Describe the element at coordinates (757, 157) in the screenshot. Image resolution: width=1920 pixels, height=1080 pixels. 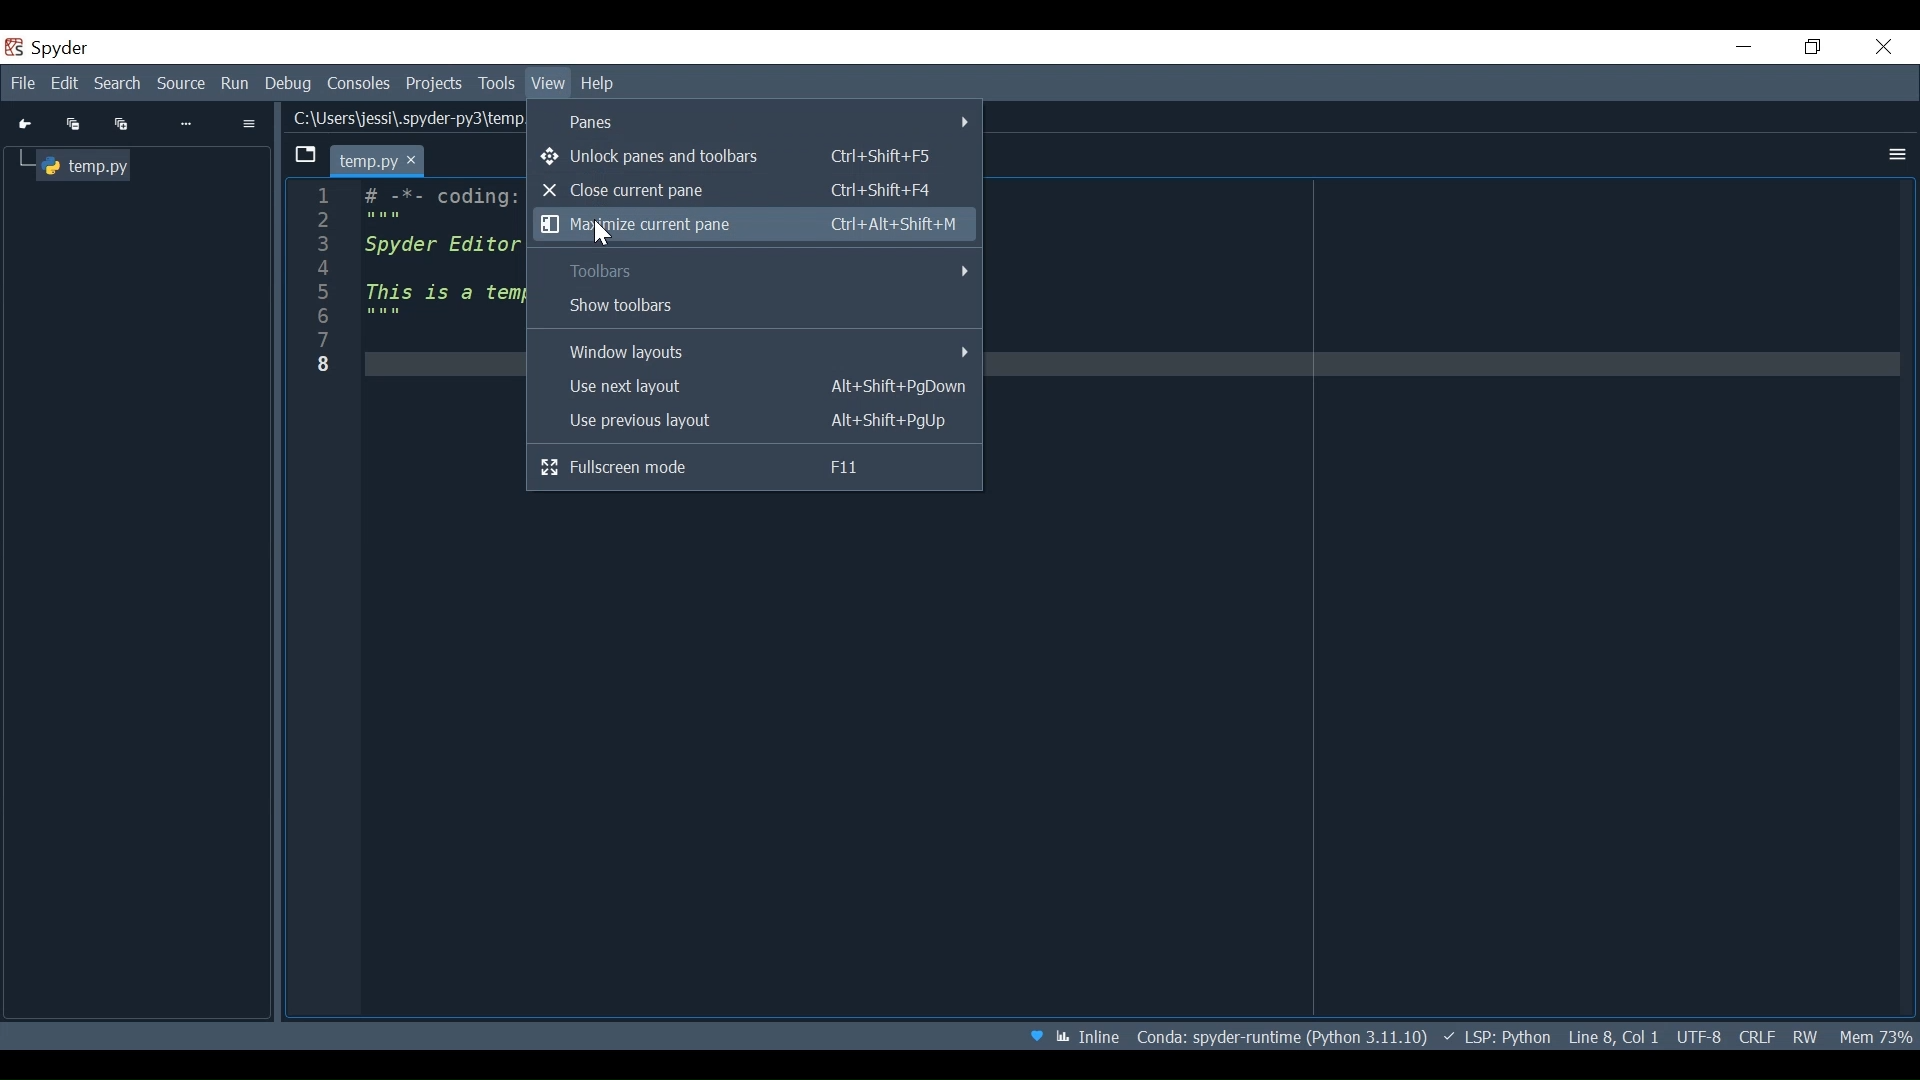
I see `Unlock Panes and toolbars` at that location.